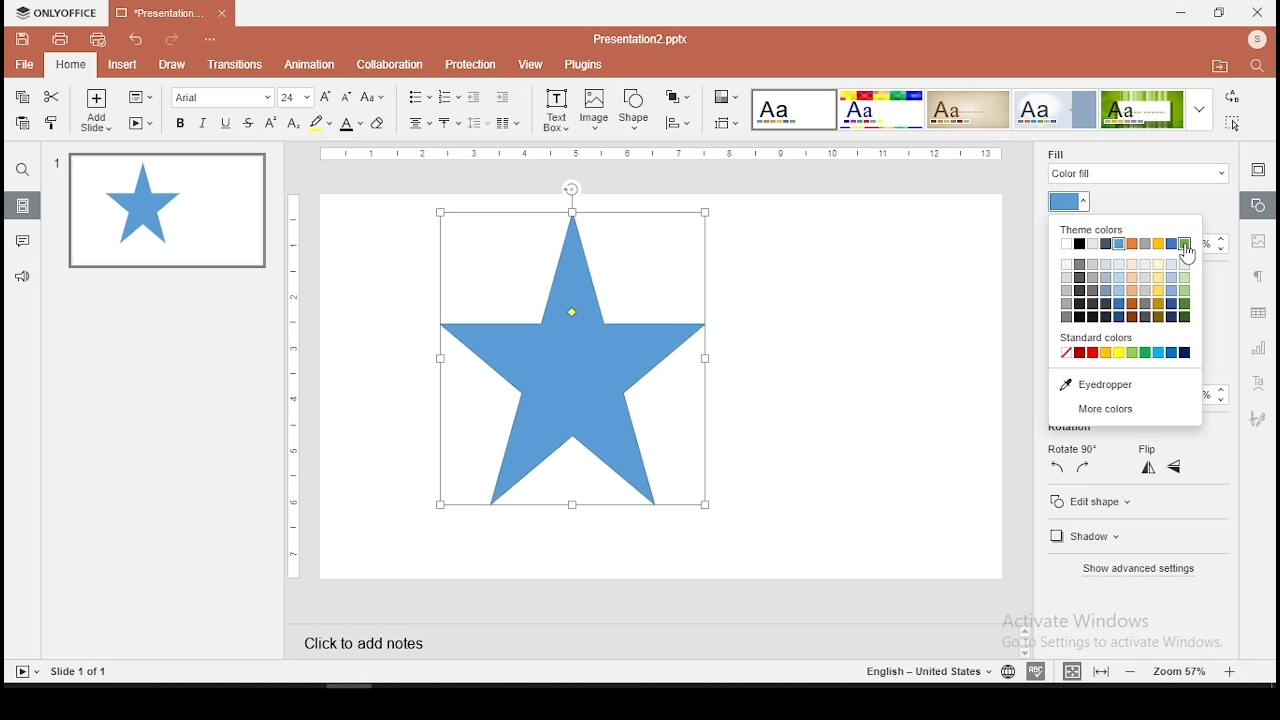 The width and height of the screenshot is (1280, 720). What do you see at coordinates (968, 110) in the screenshot?
I see `theme` at bounding box center [968, 110].